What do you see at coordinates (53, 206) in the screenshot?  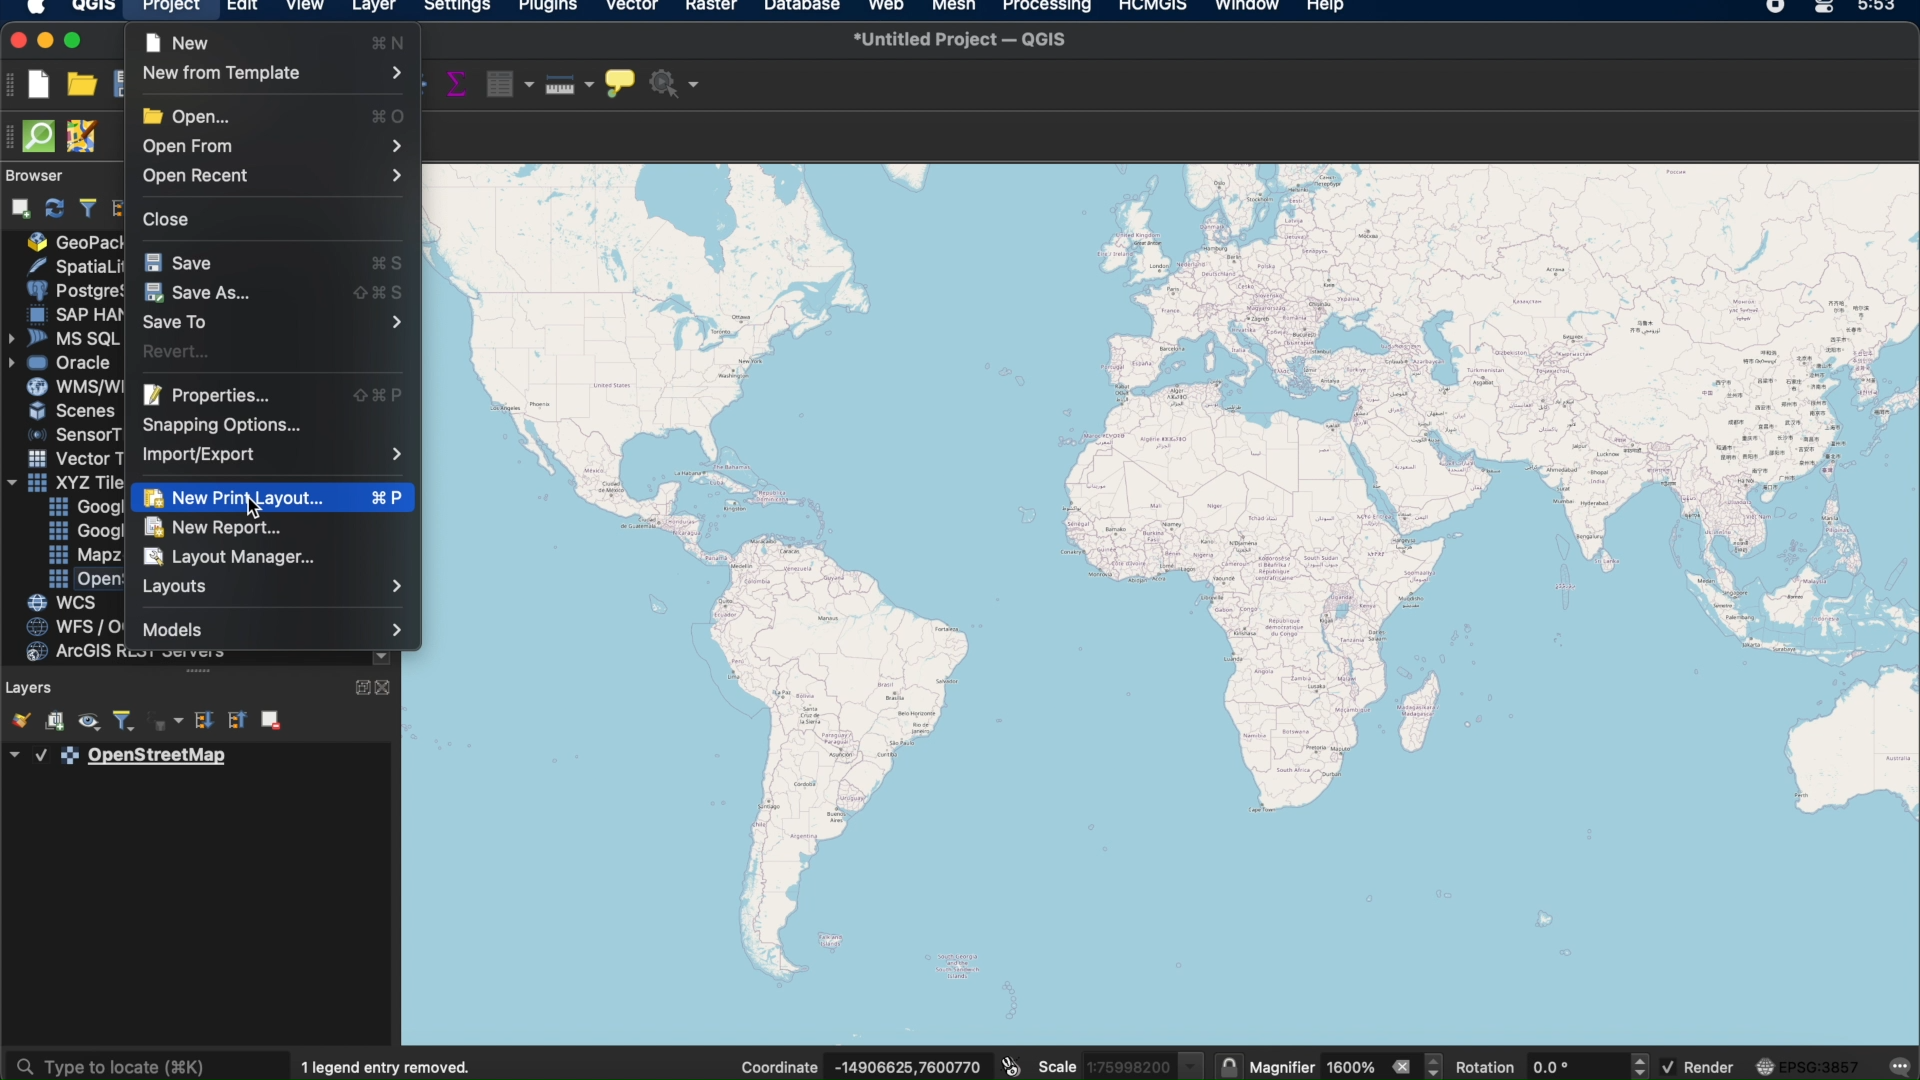 I see `refresh` at bounding box center [53, 206].